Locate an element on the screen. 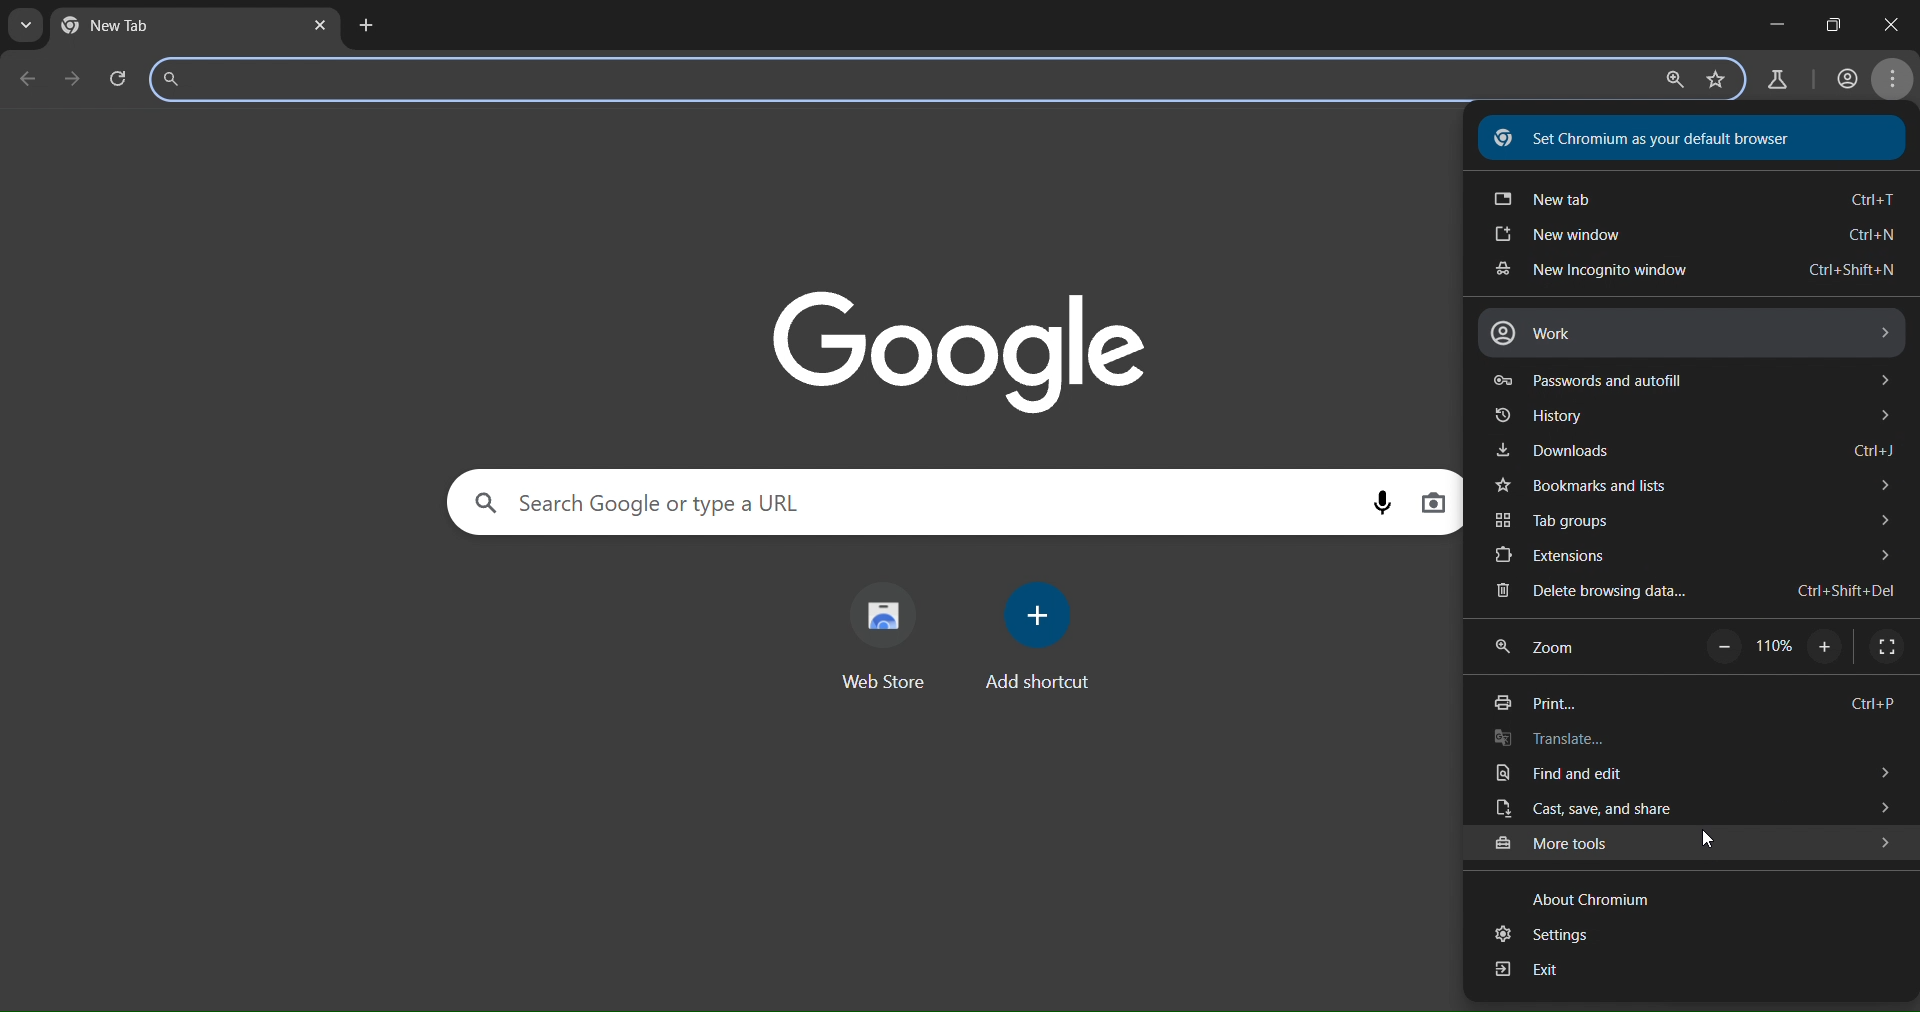  new tab is located at coordinates (366, 27).